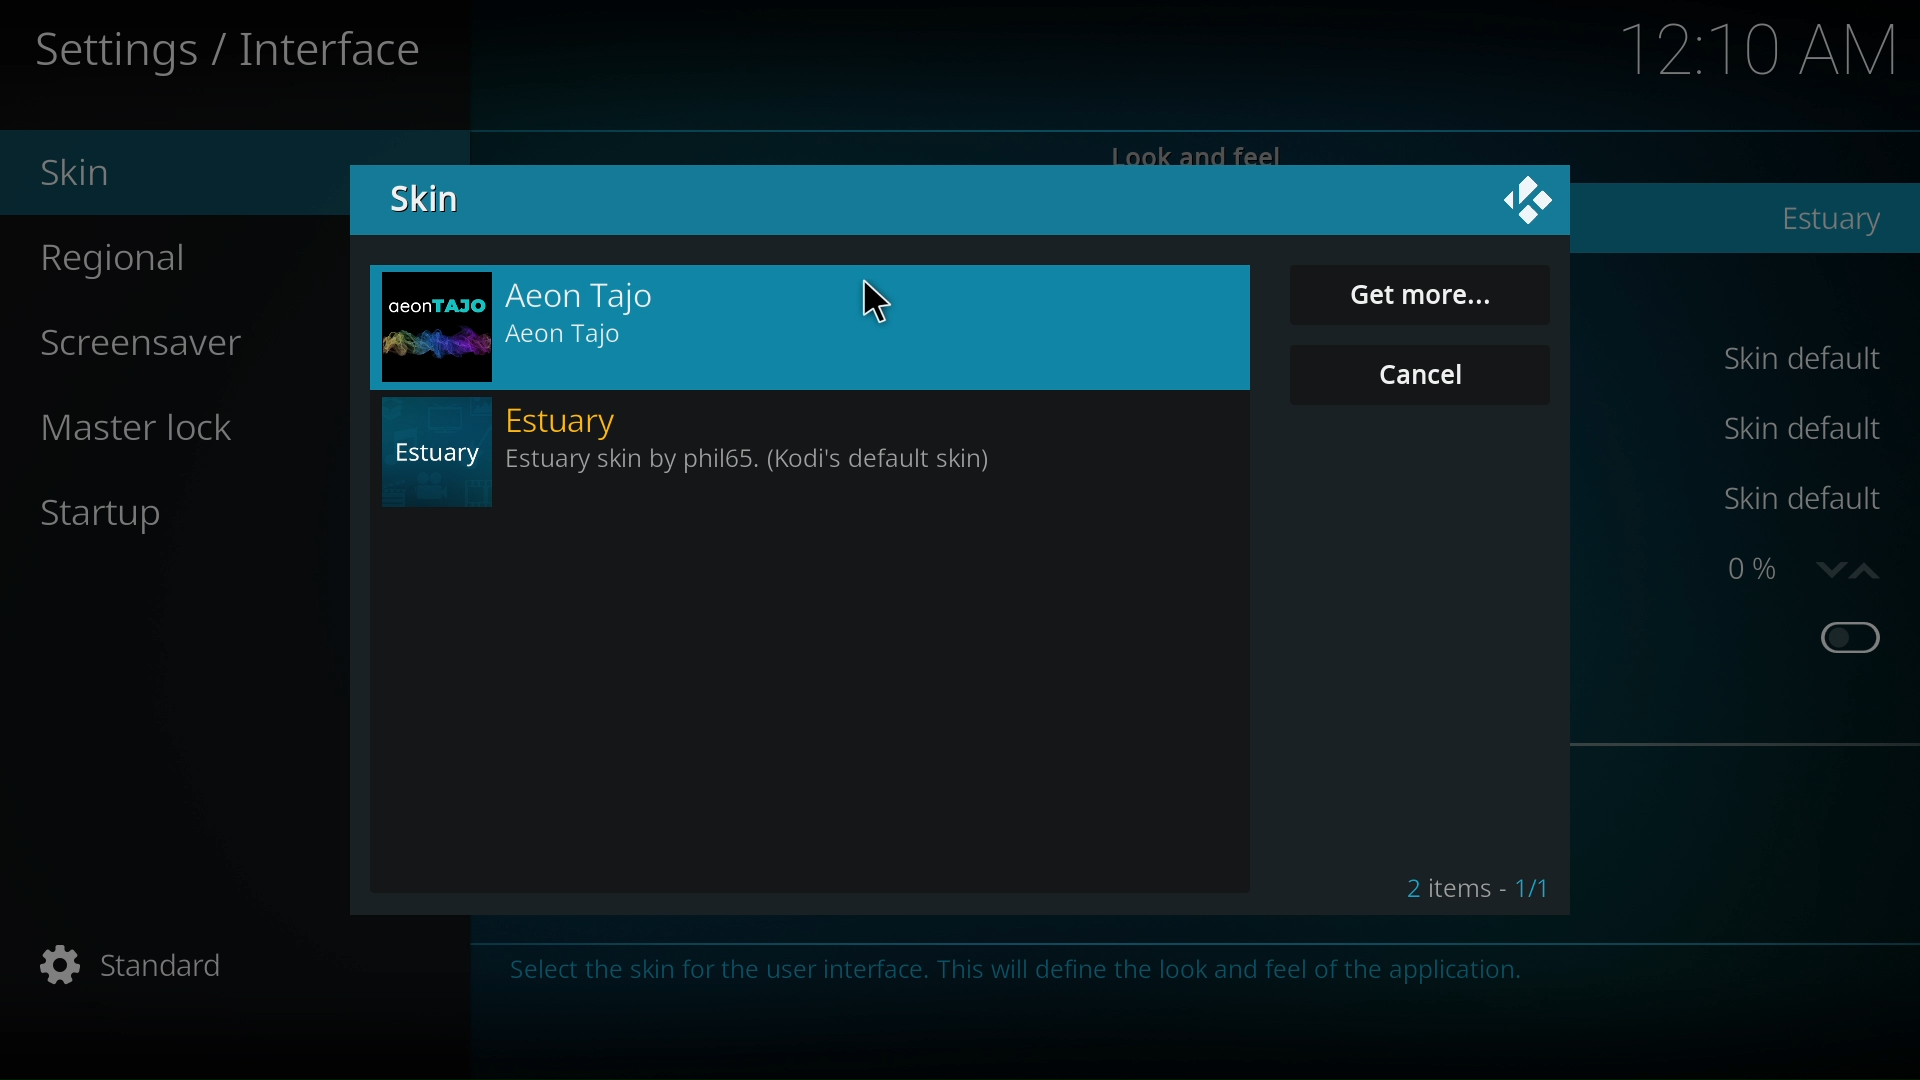  I want to click on |ook and feel, so click(1198, 153).